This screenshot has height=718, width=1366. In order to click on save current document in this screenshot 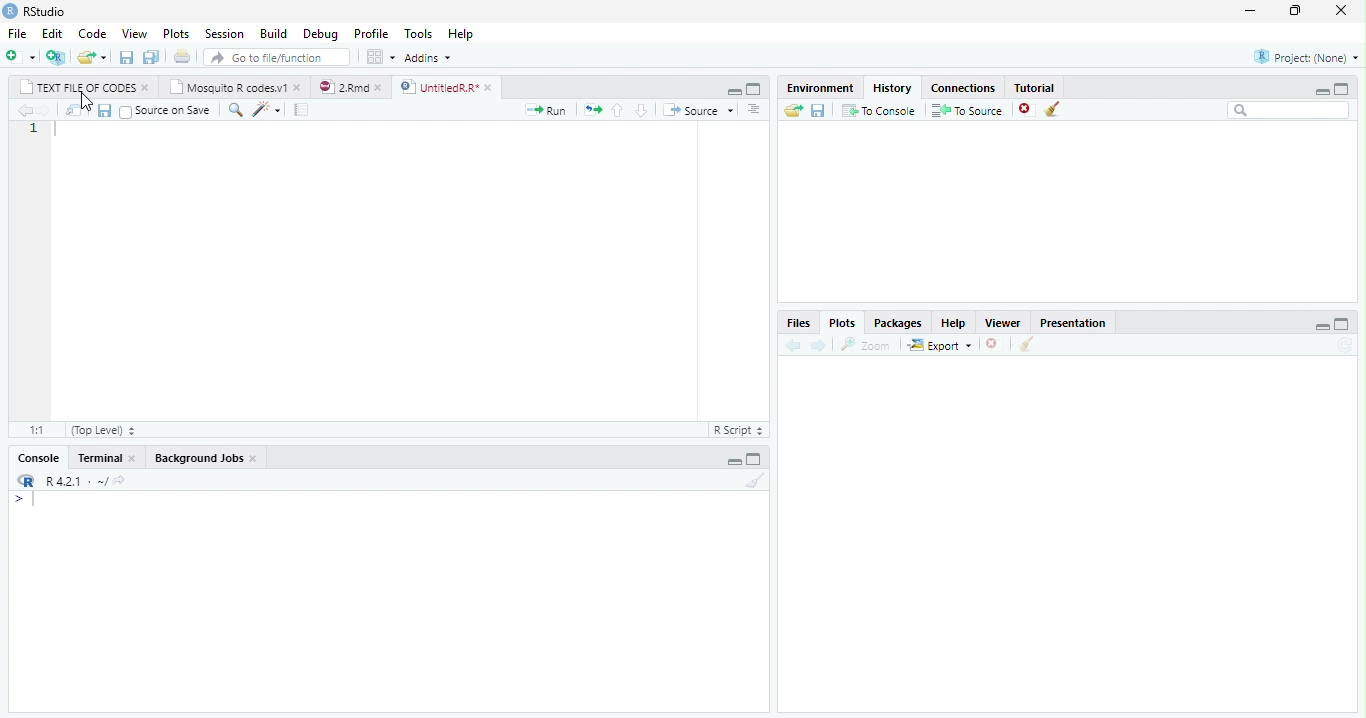, I will do `click(105, 112)`.